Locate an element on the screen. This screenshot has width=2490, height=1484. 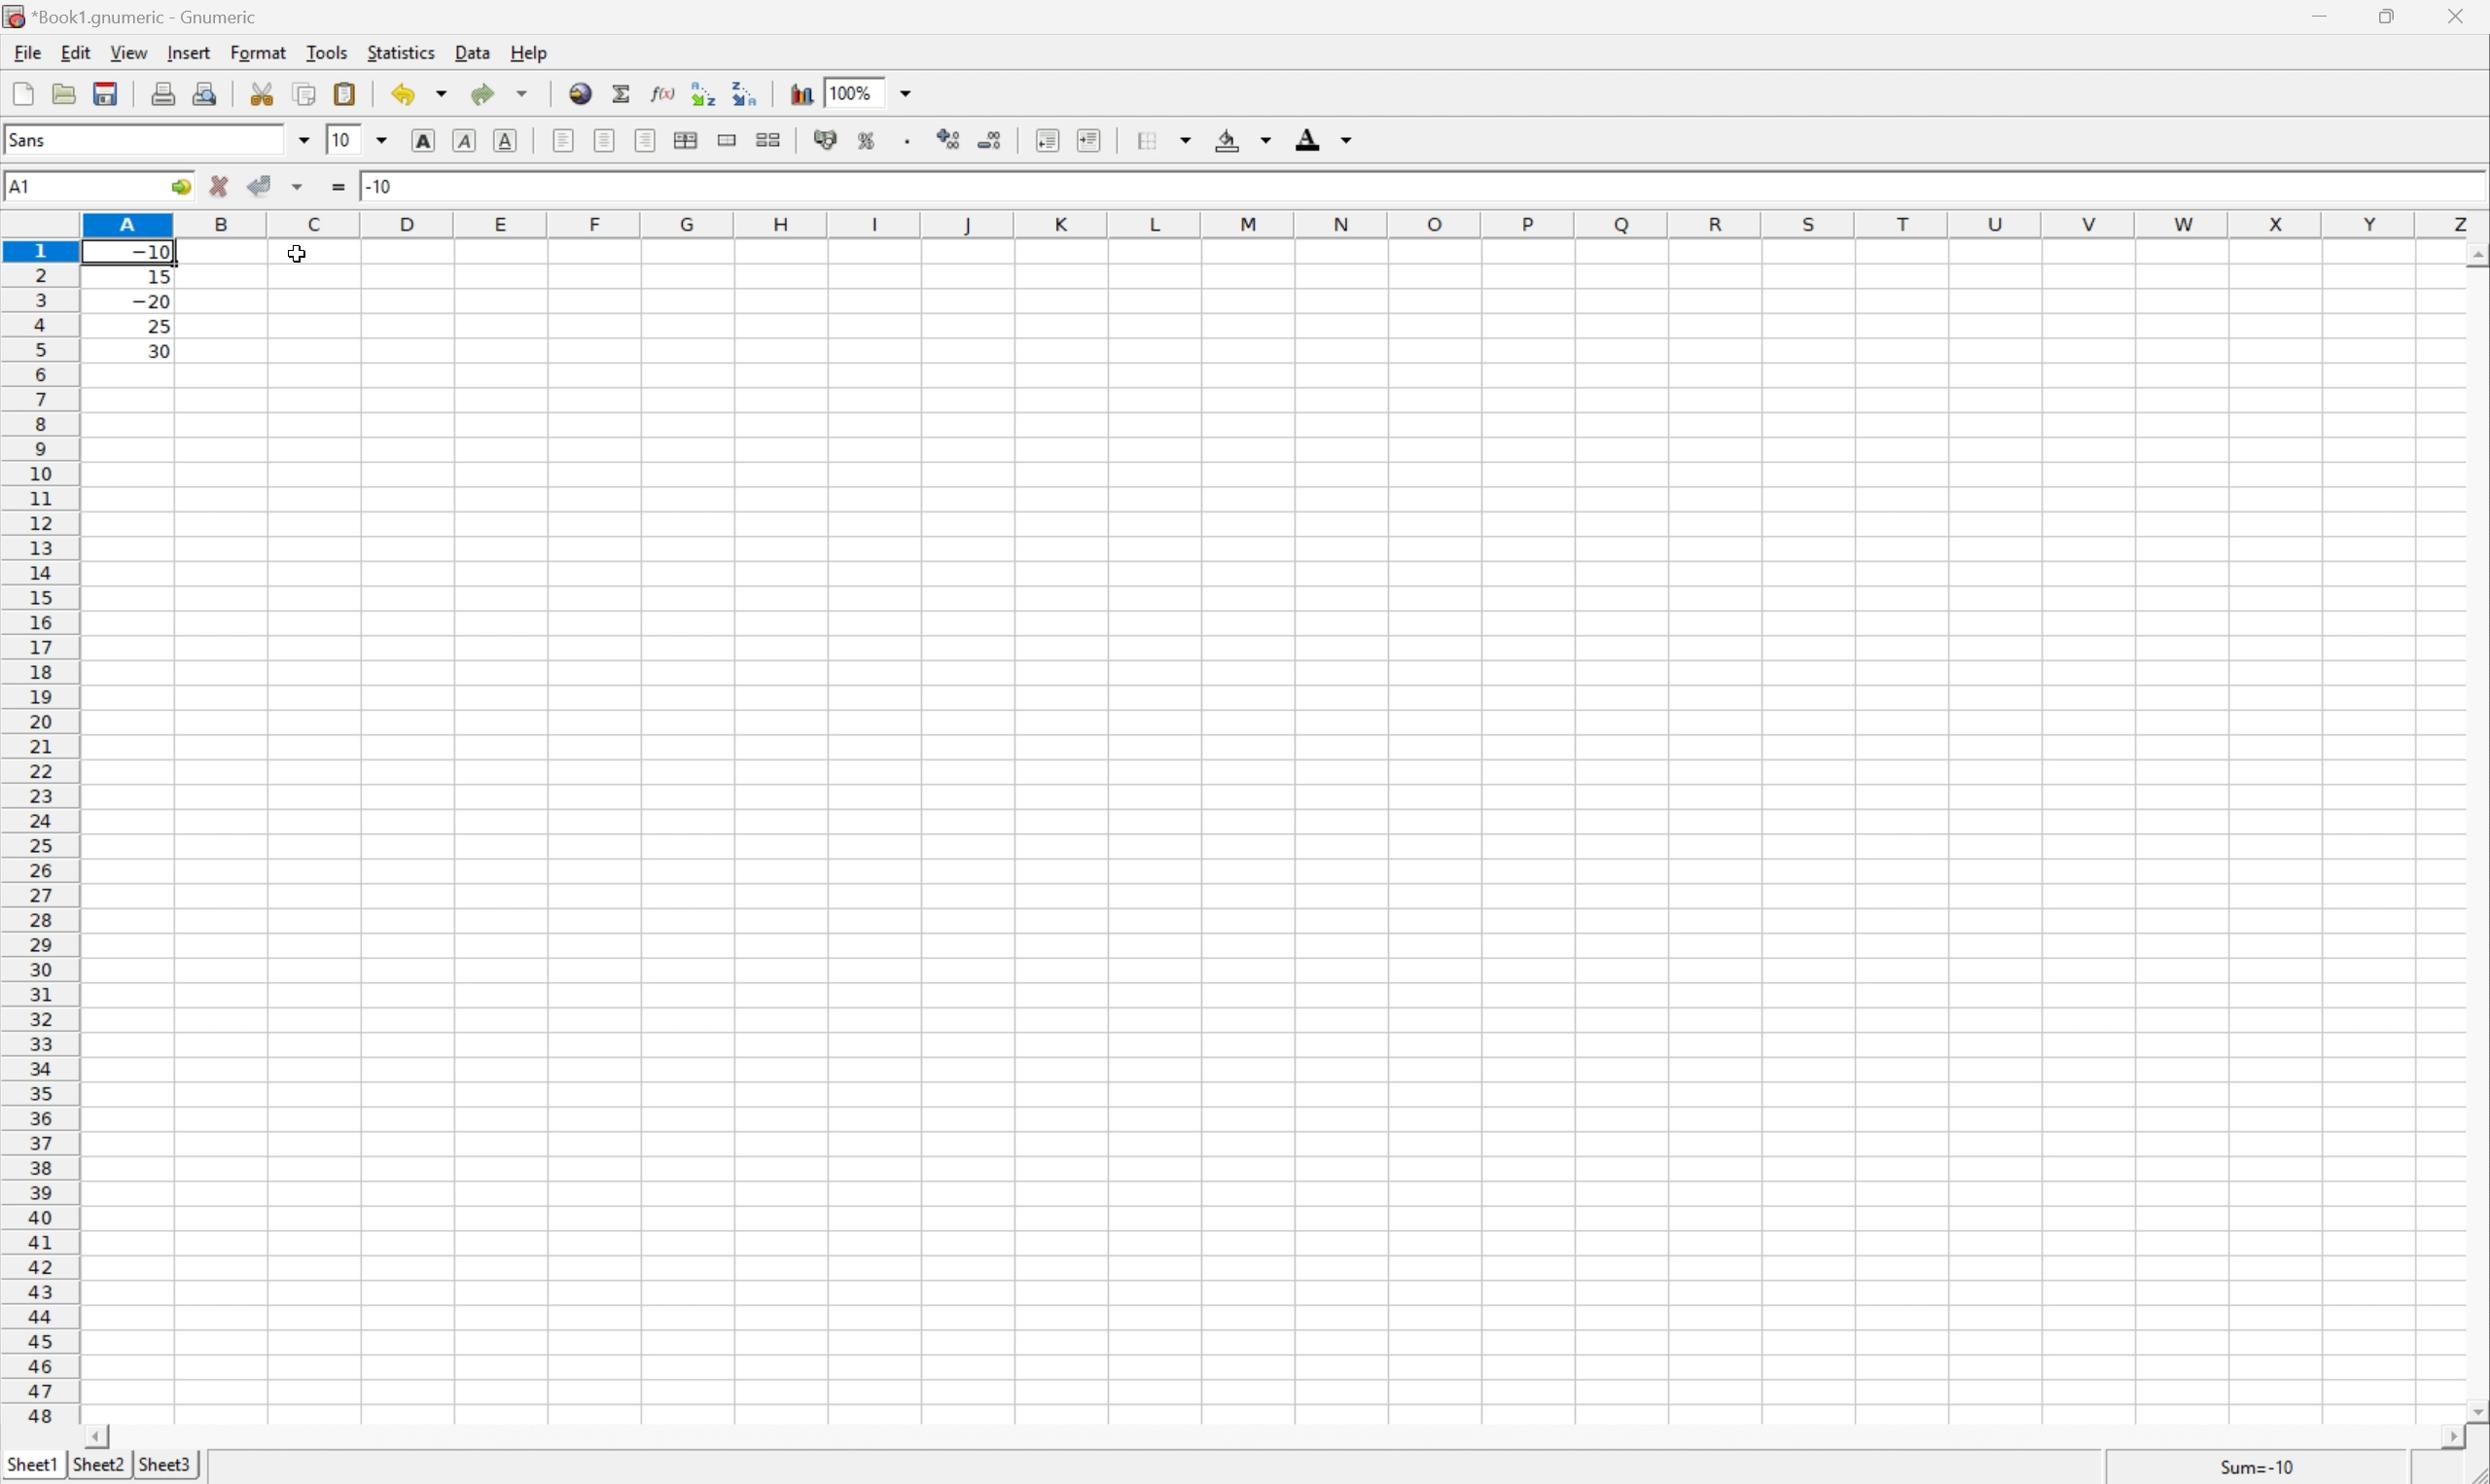
Minimize is located at coordinates (2322, 15).